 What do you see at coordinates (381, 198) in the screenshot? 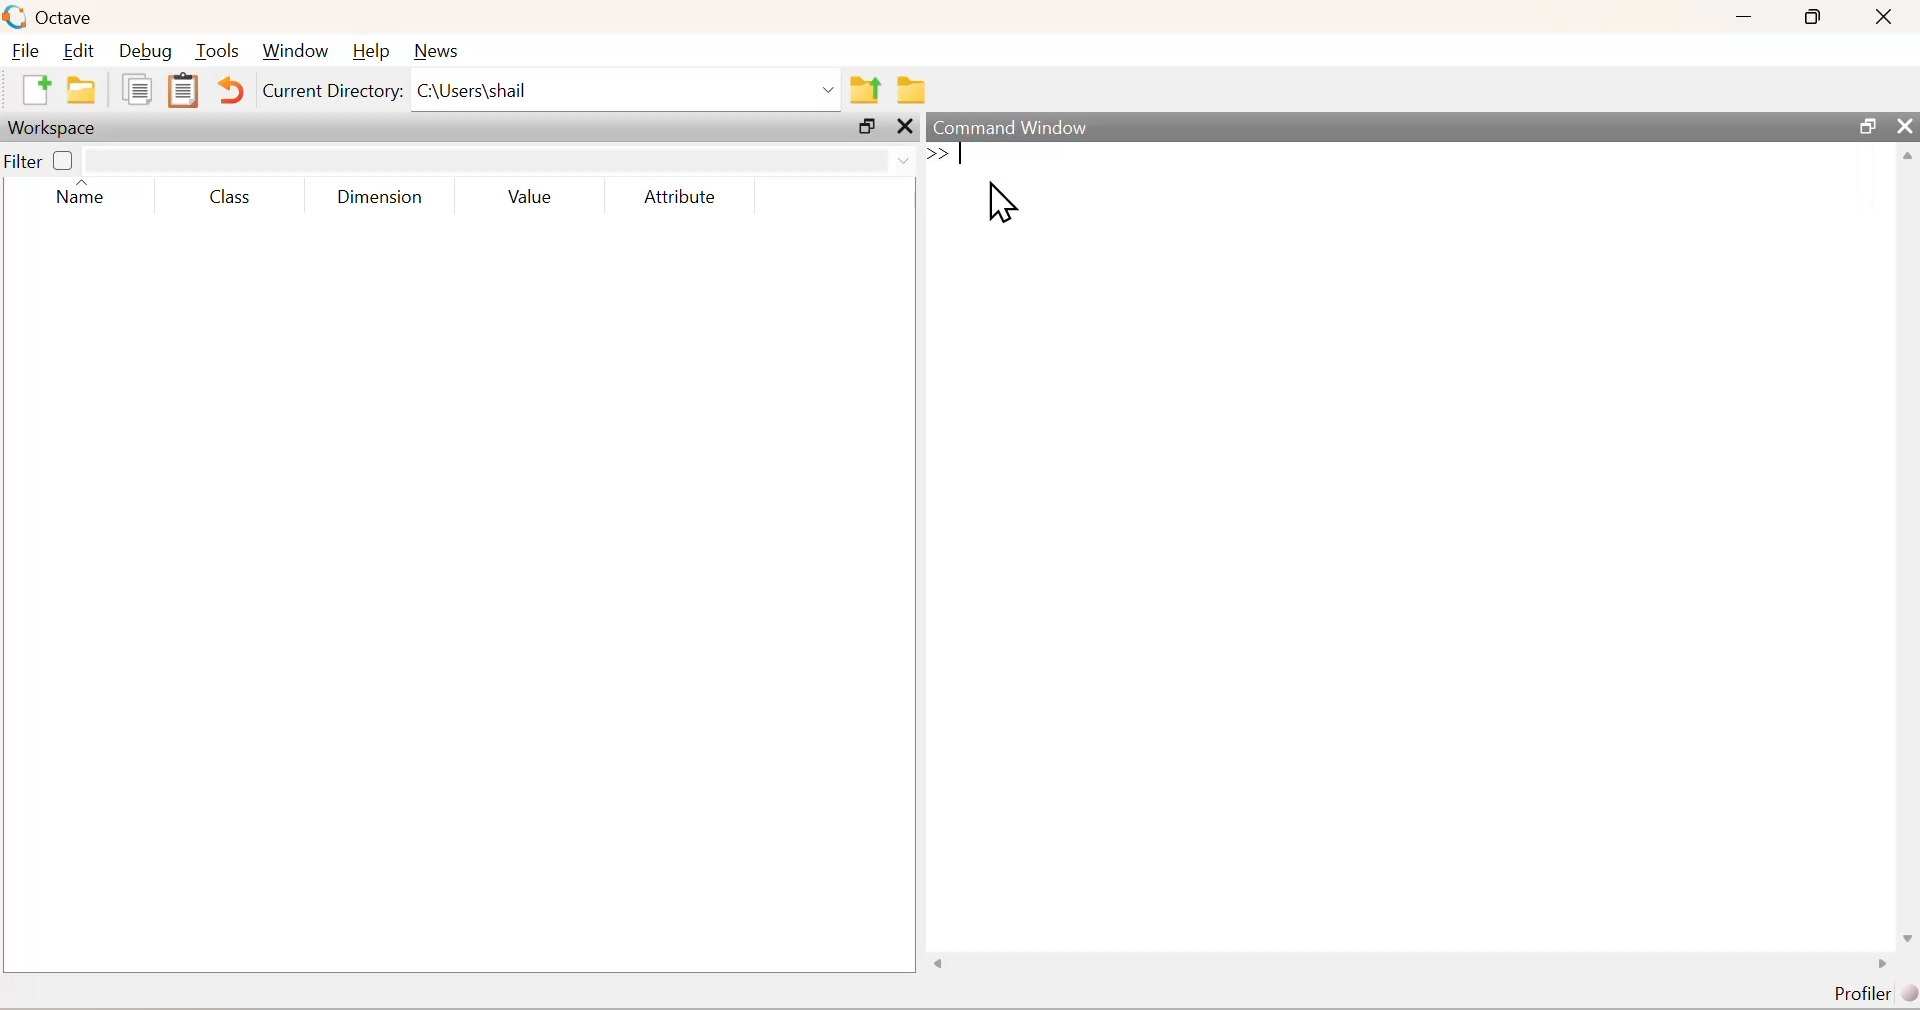
I see `Dimension` at bounding box center [381, 198].